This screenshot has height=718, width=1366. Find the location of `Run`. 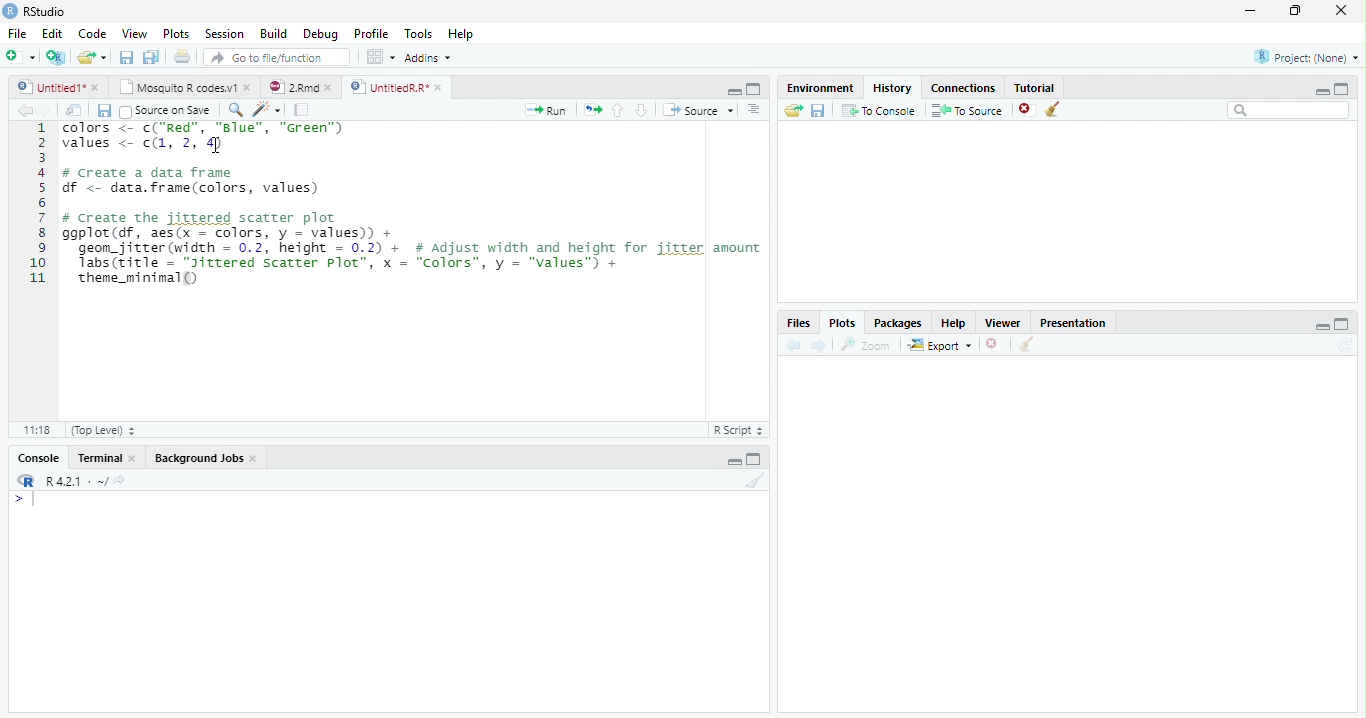

Run is located at coordinates (546, 111).